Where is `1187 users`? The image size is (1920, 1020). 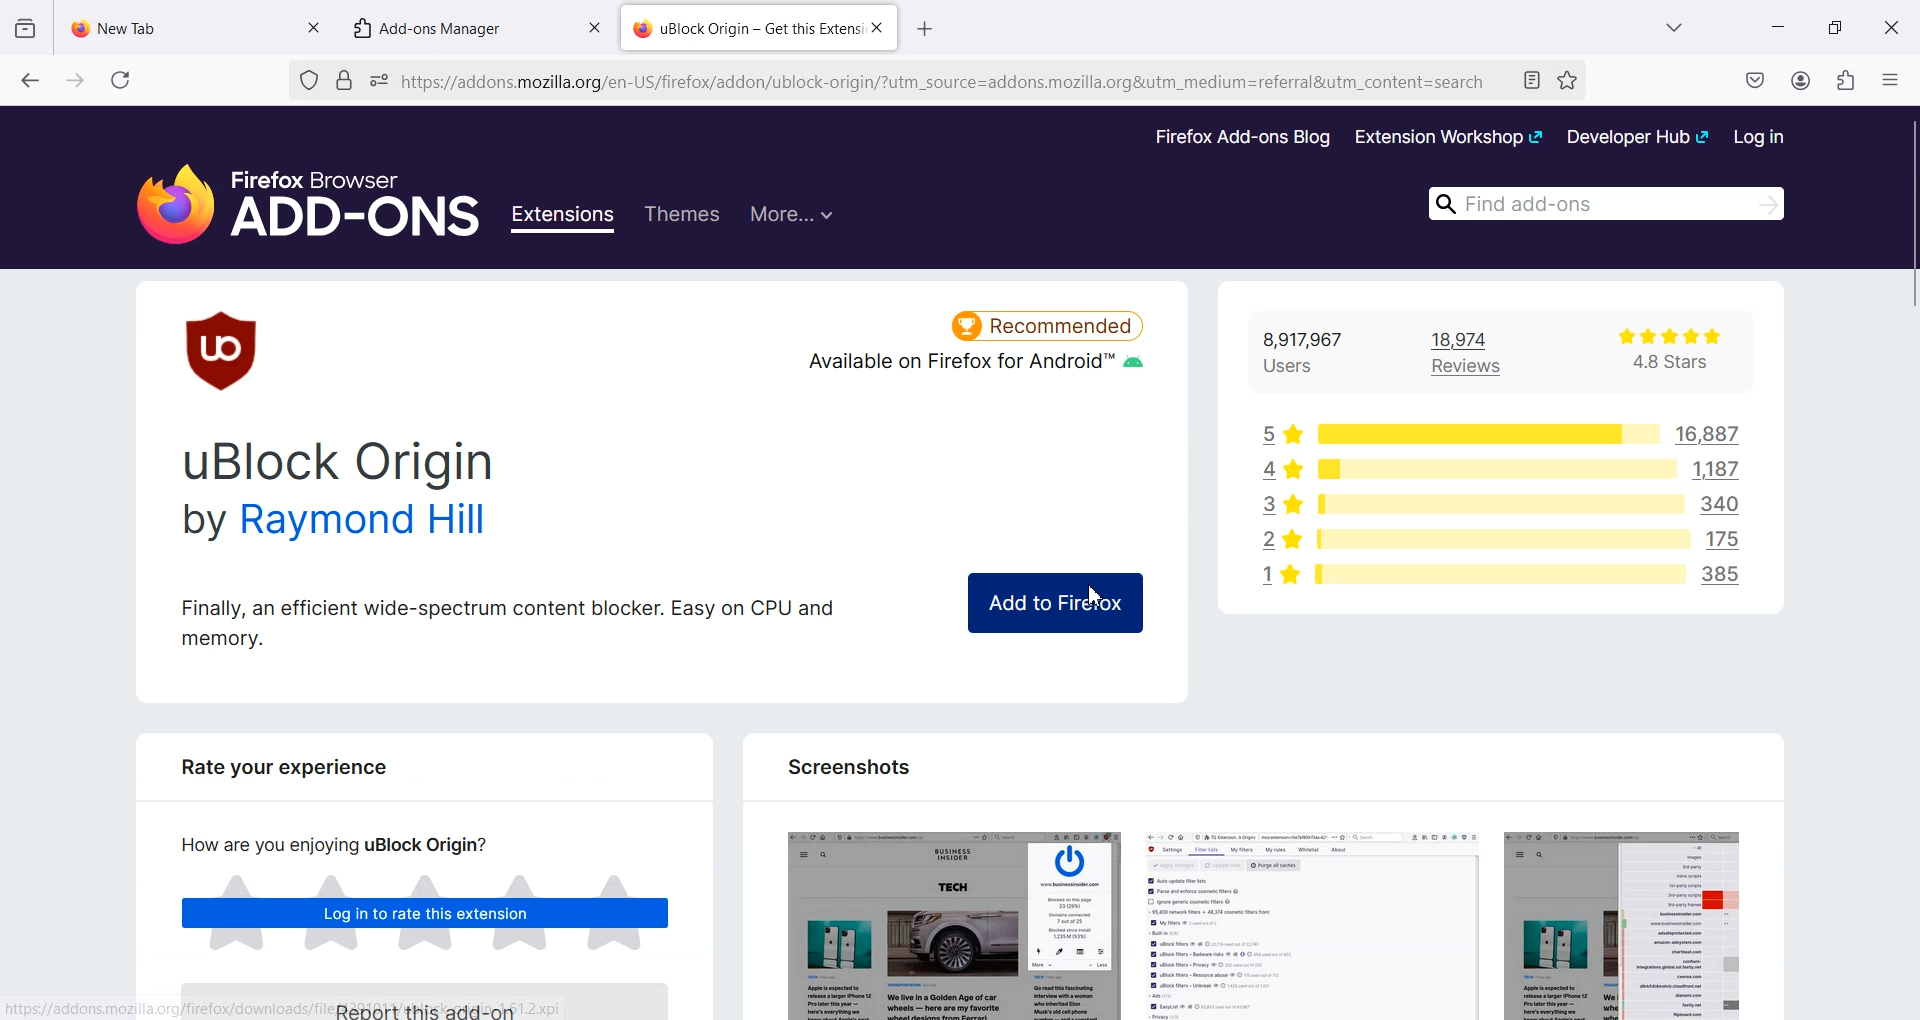 1187 users is located at coordinates (1724, 470).